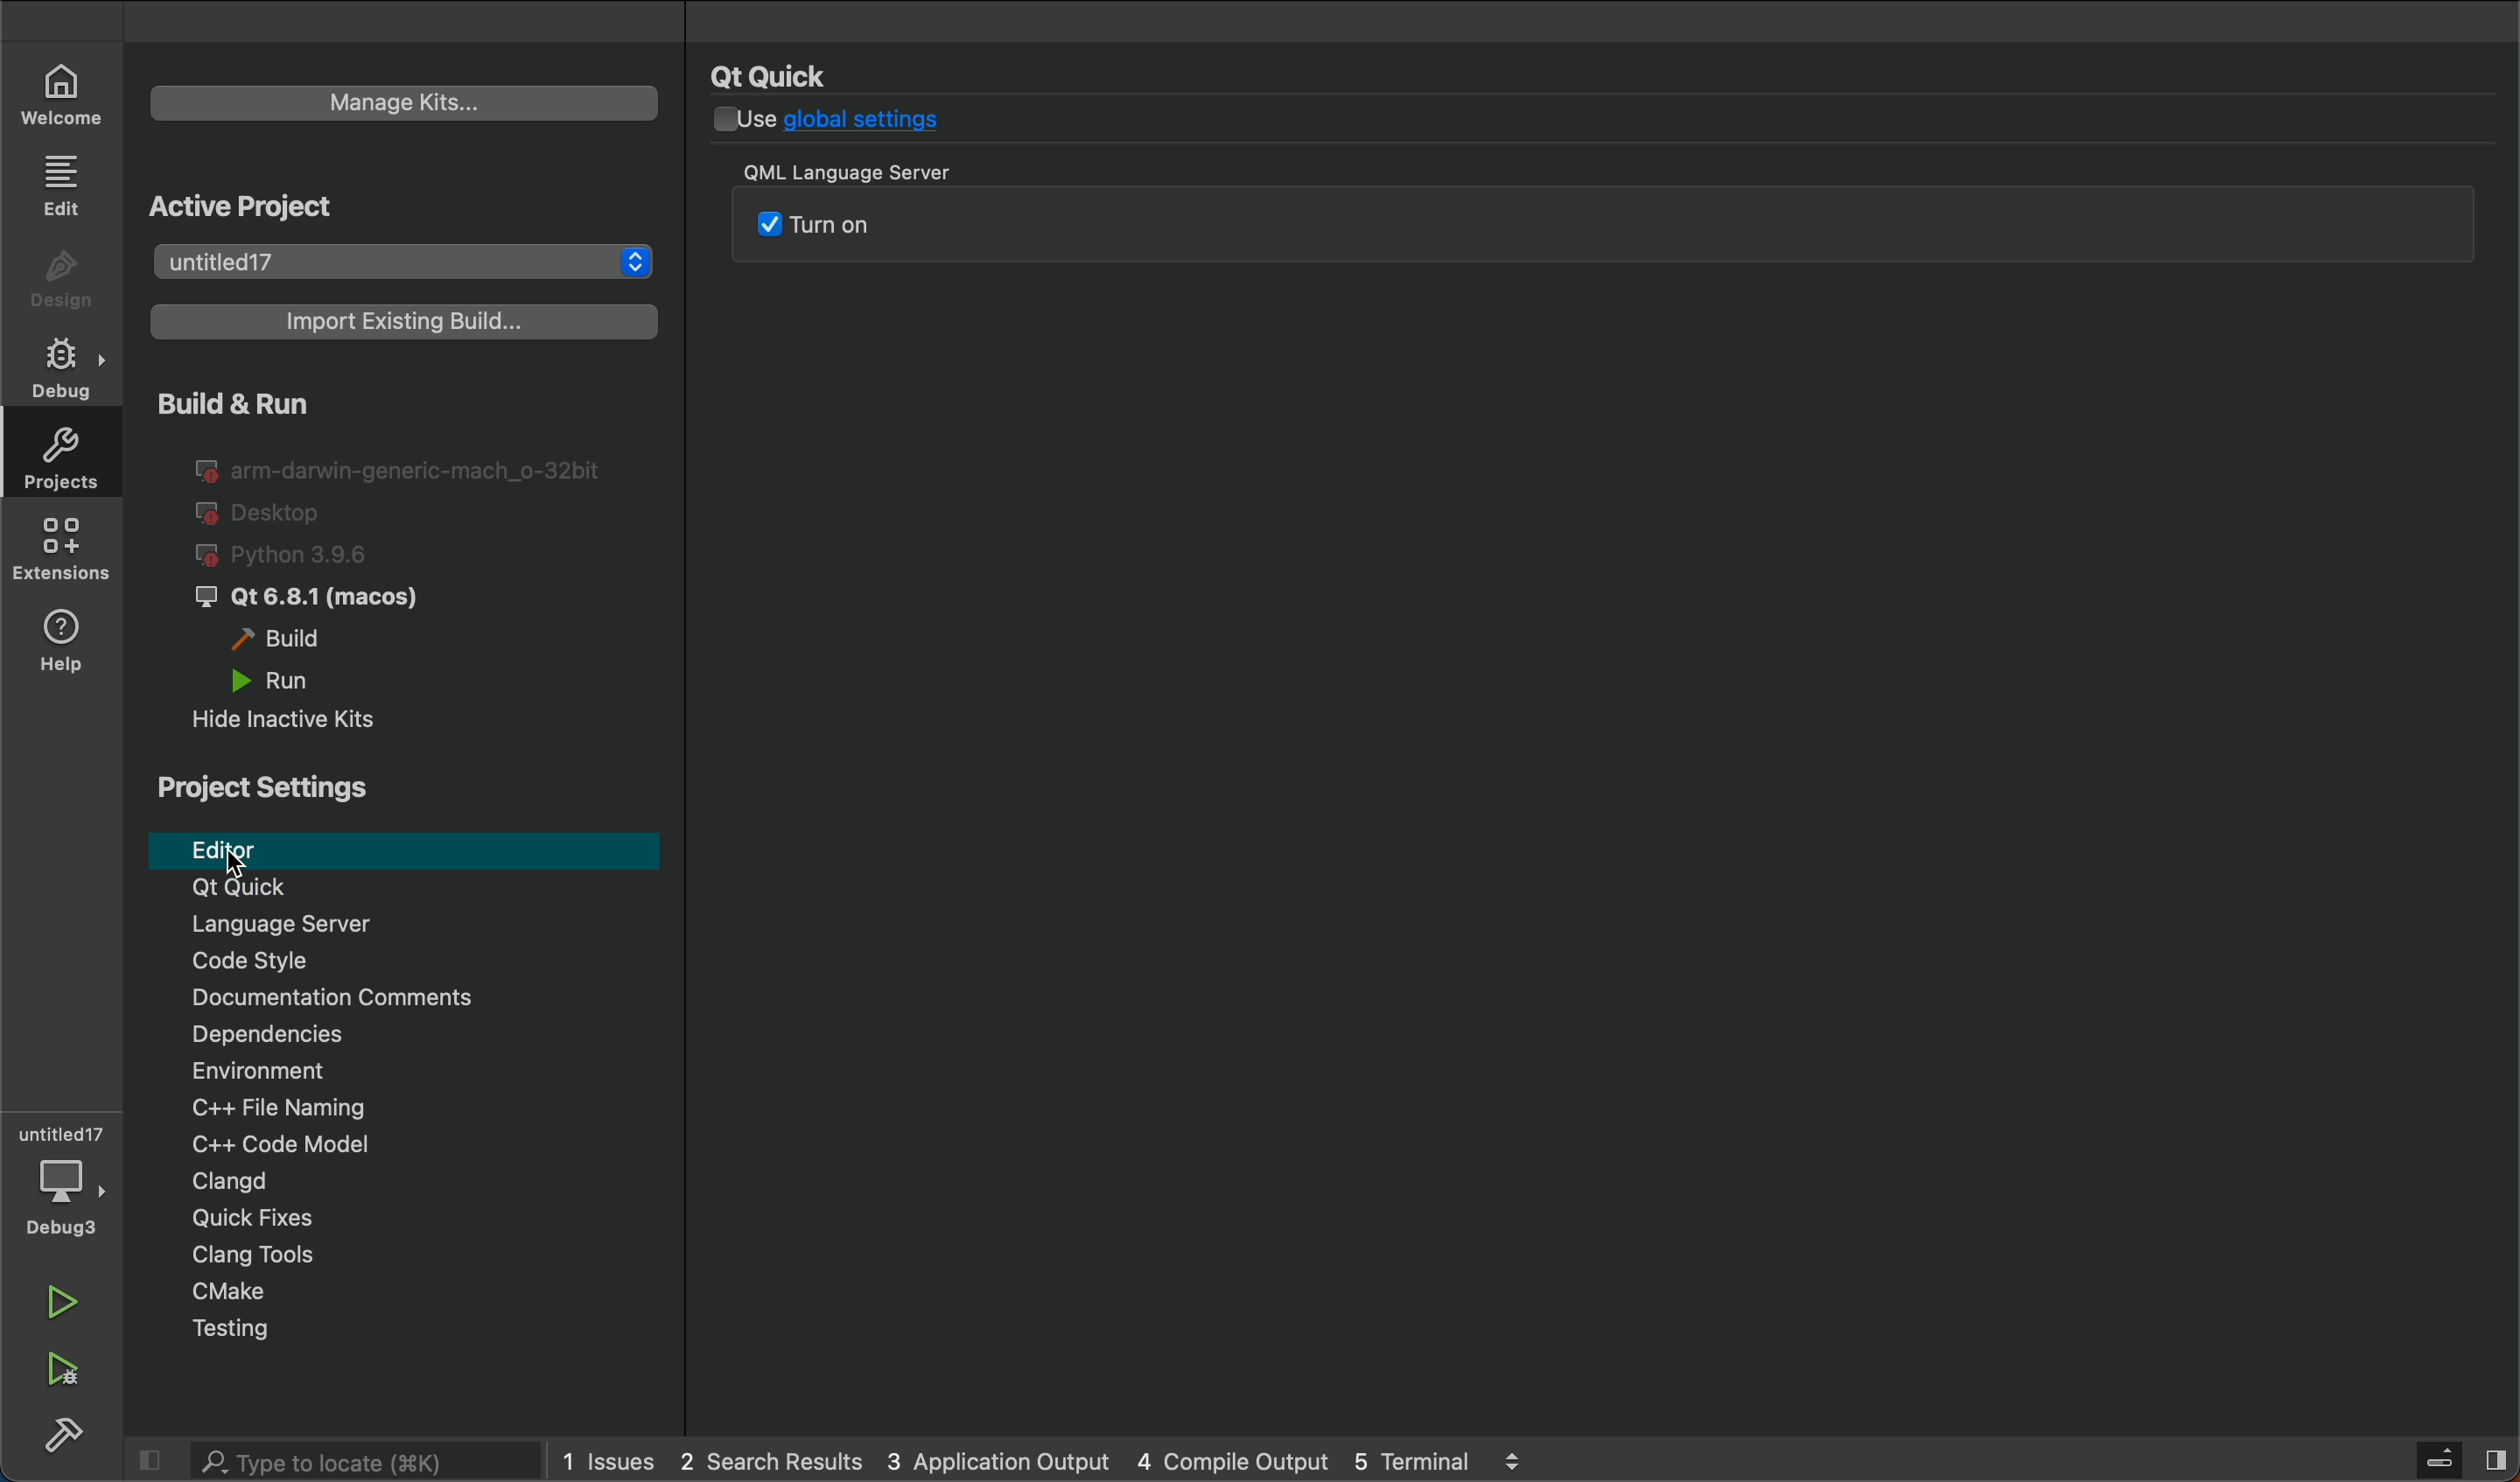 This screenshot has width=2520, height=1482. I want to click on issues, so click(612, 1465).